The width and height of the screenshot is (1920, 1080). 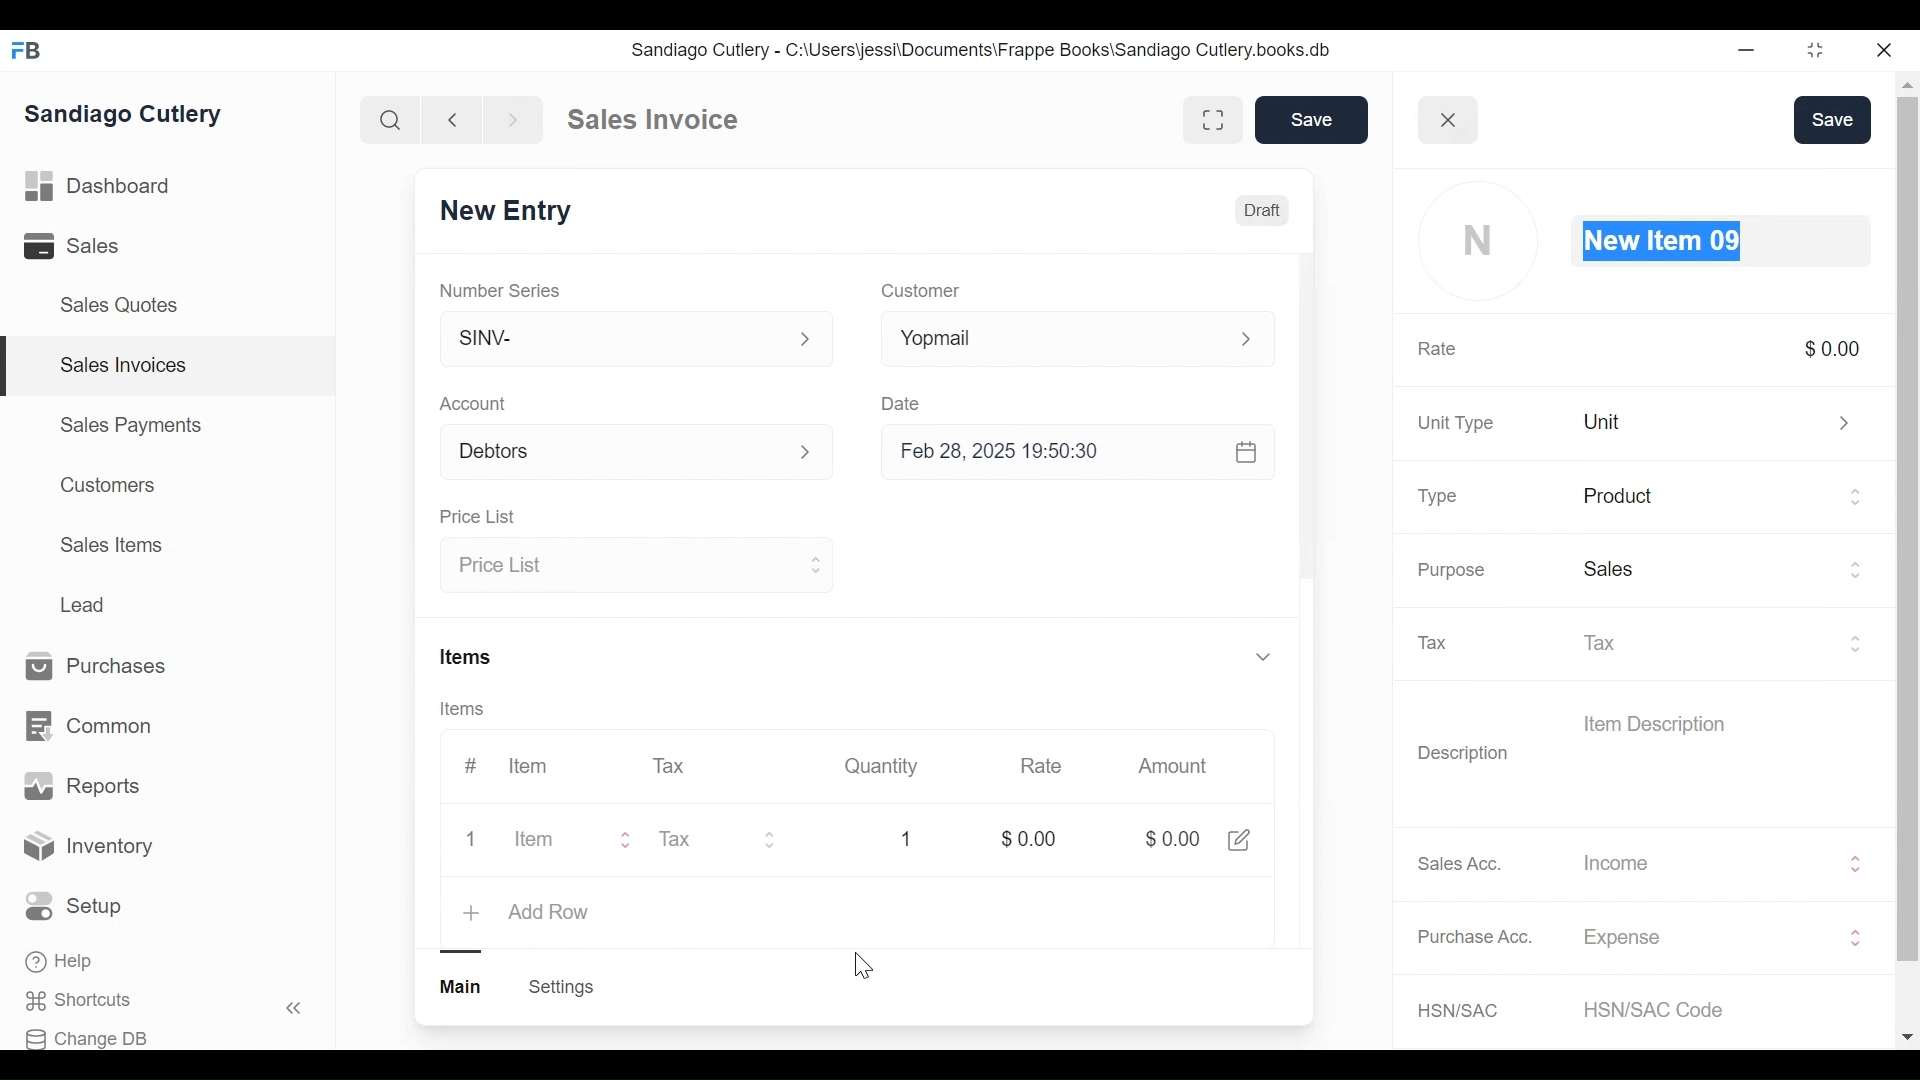 What do you see at coordinates (82, 786) in the screenshot?
I see `Reports` at bounding box center [82, 786].